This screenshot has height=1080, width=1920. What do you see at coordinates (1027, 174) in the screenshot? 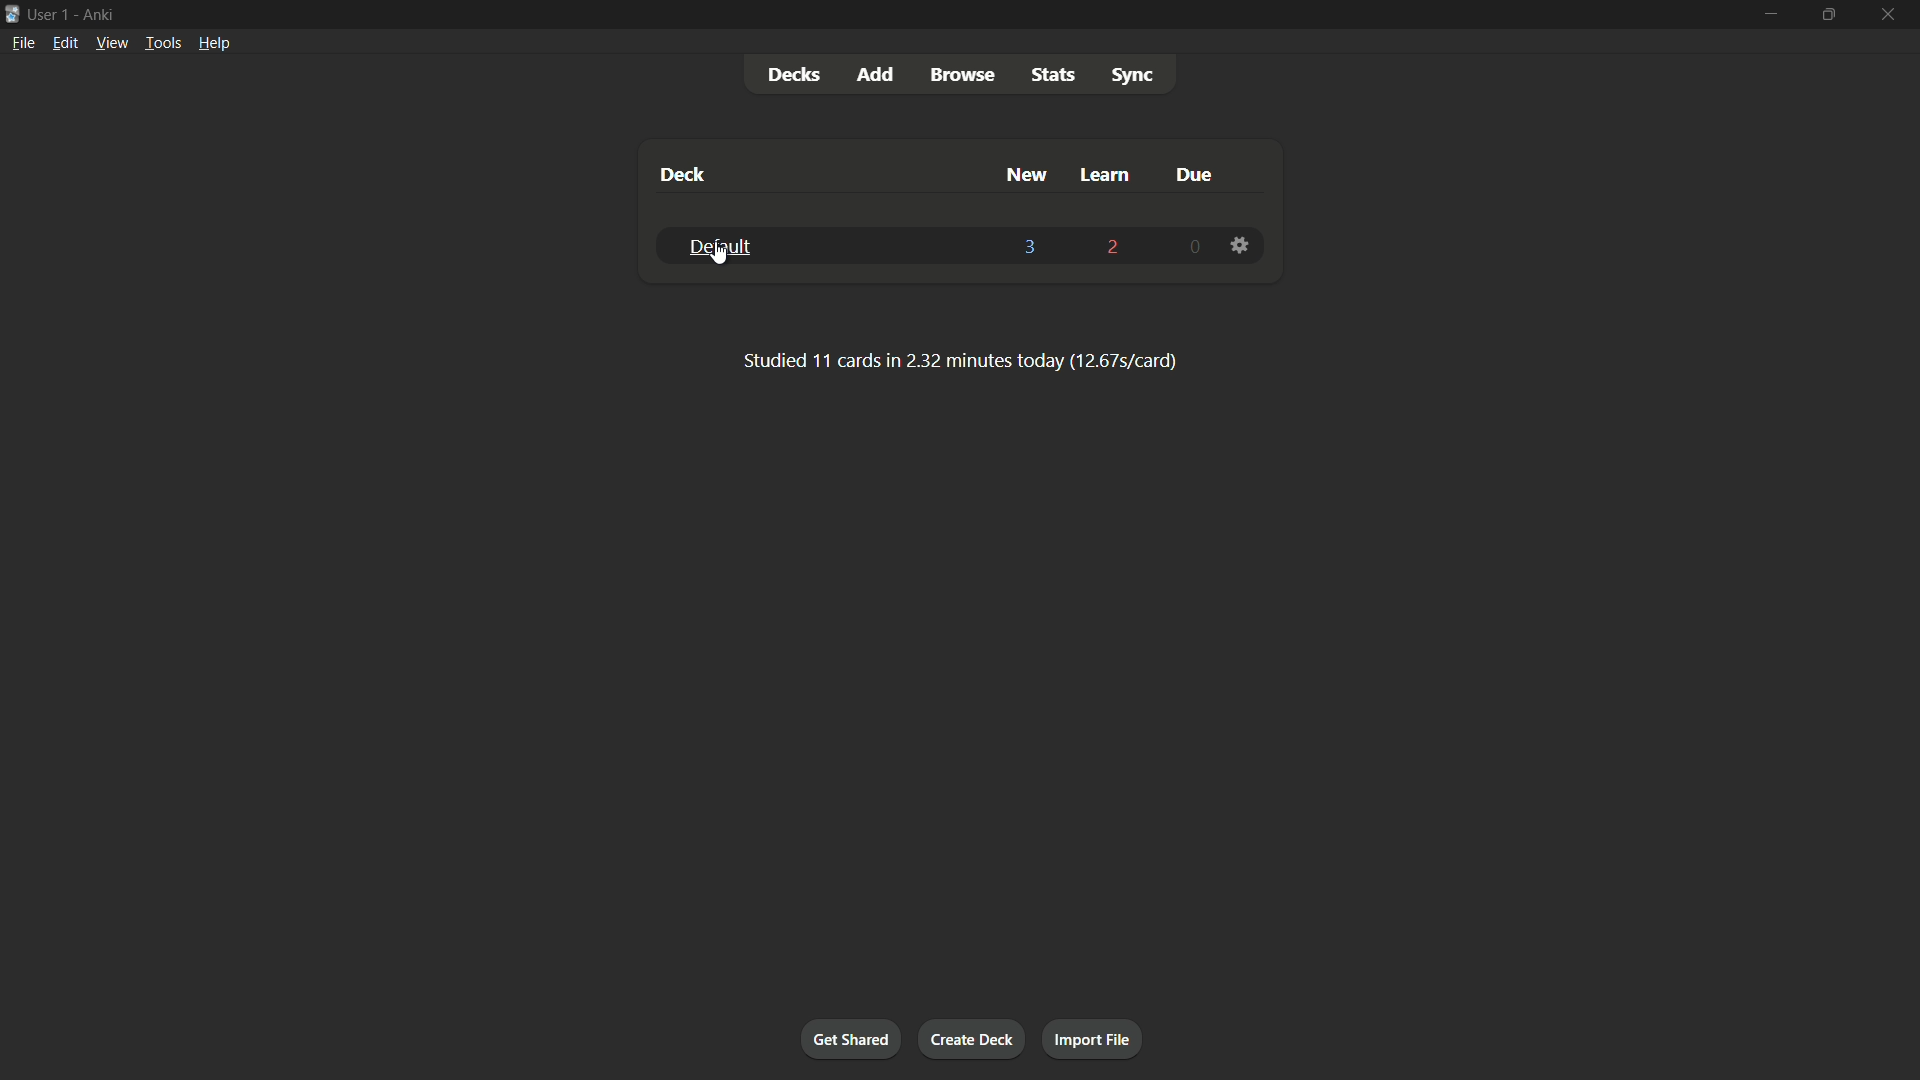
I see `new` at bounding box center [1027, 174].